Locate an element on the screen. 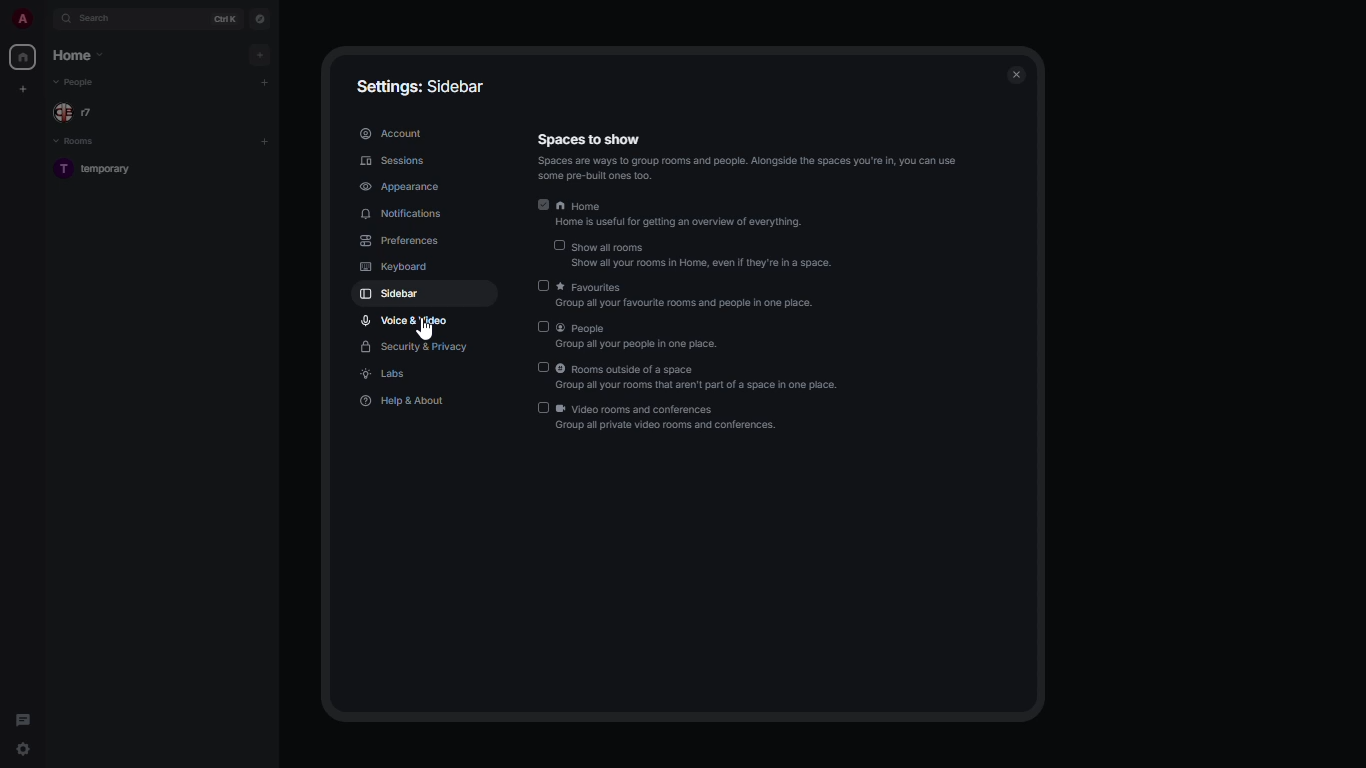 This screenshot has height=768, width=1366. spaces to show is located at coordinates (748, 157).